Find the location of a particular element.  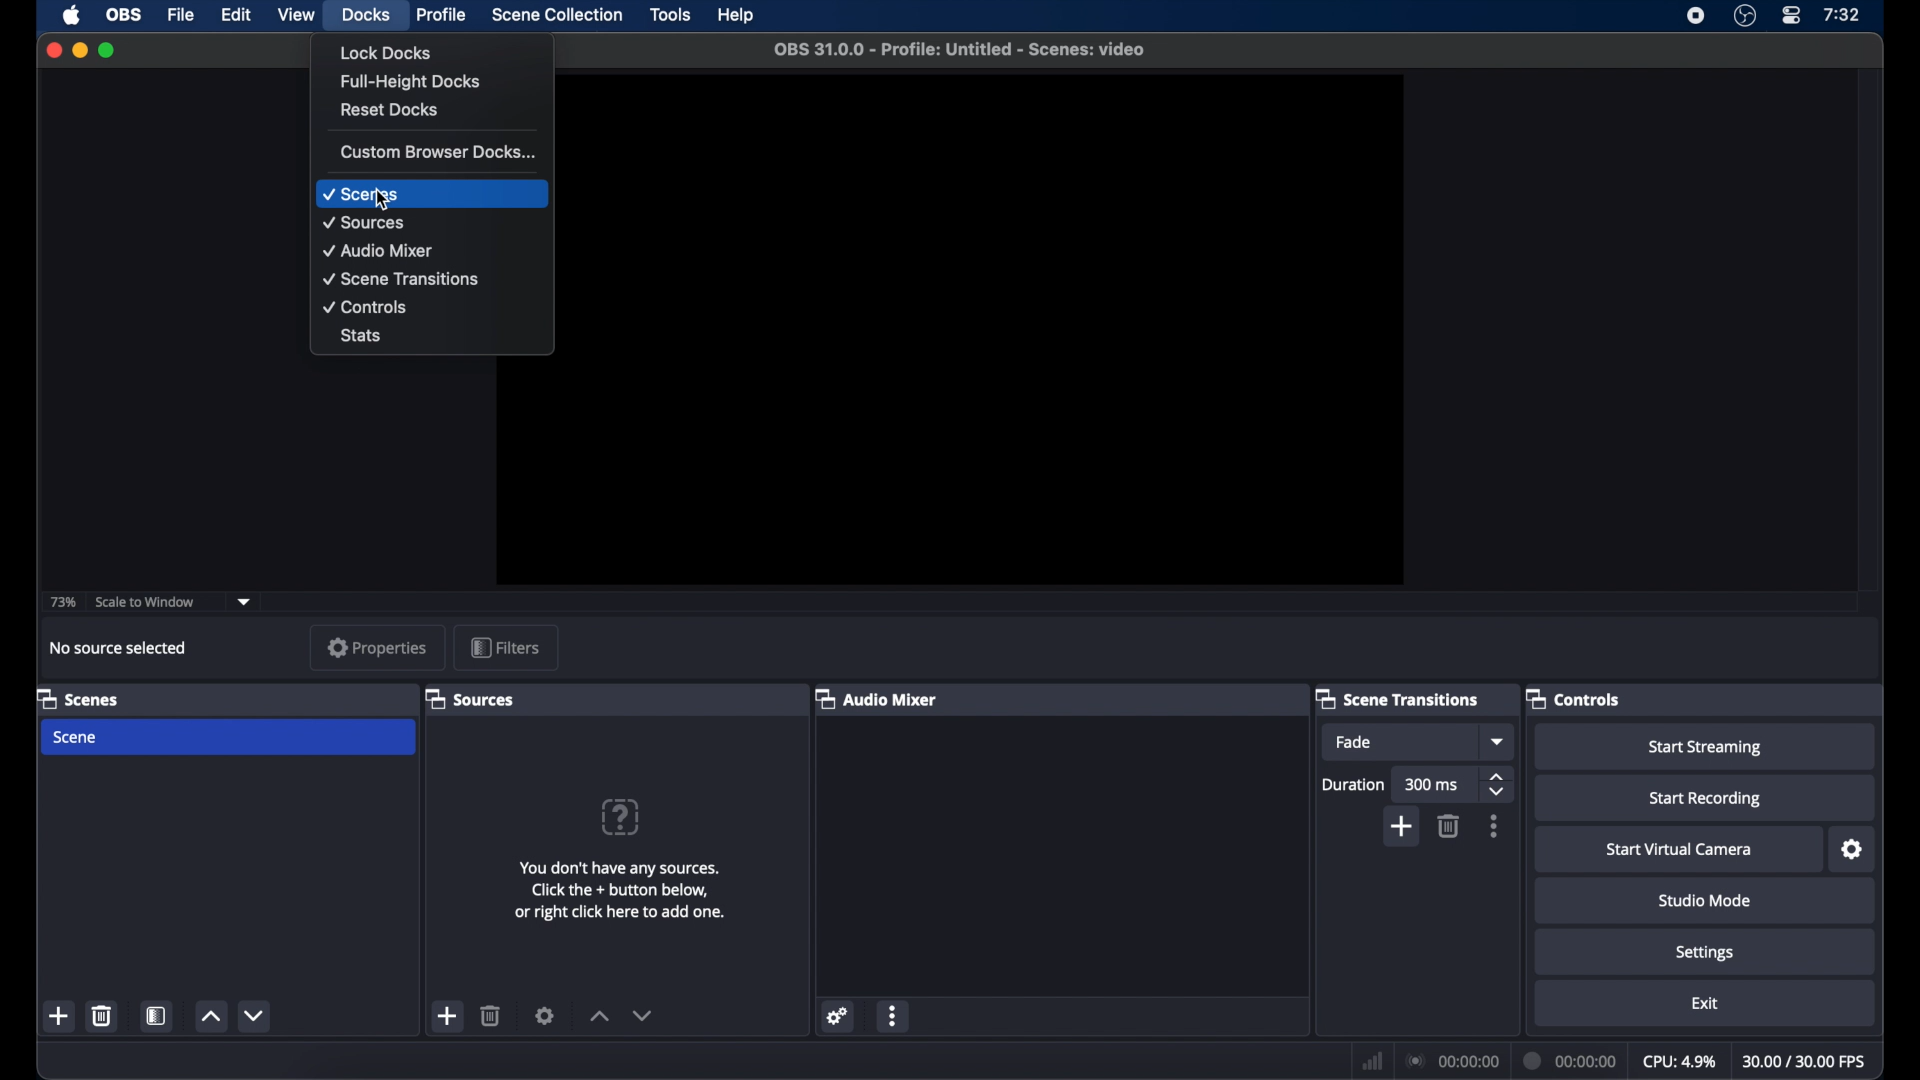

30.00/30.00 FPS is located at coordinates (1806, 1061).